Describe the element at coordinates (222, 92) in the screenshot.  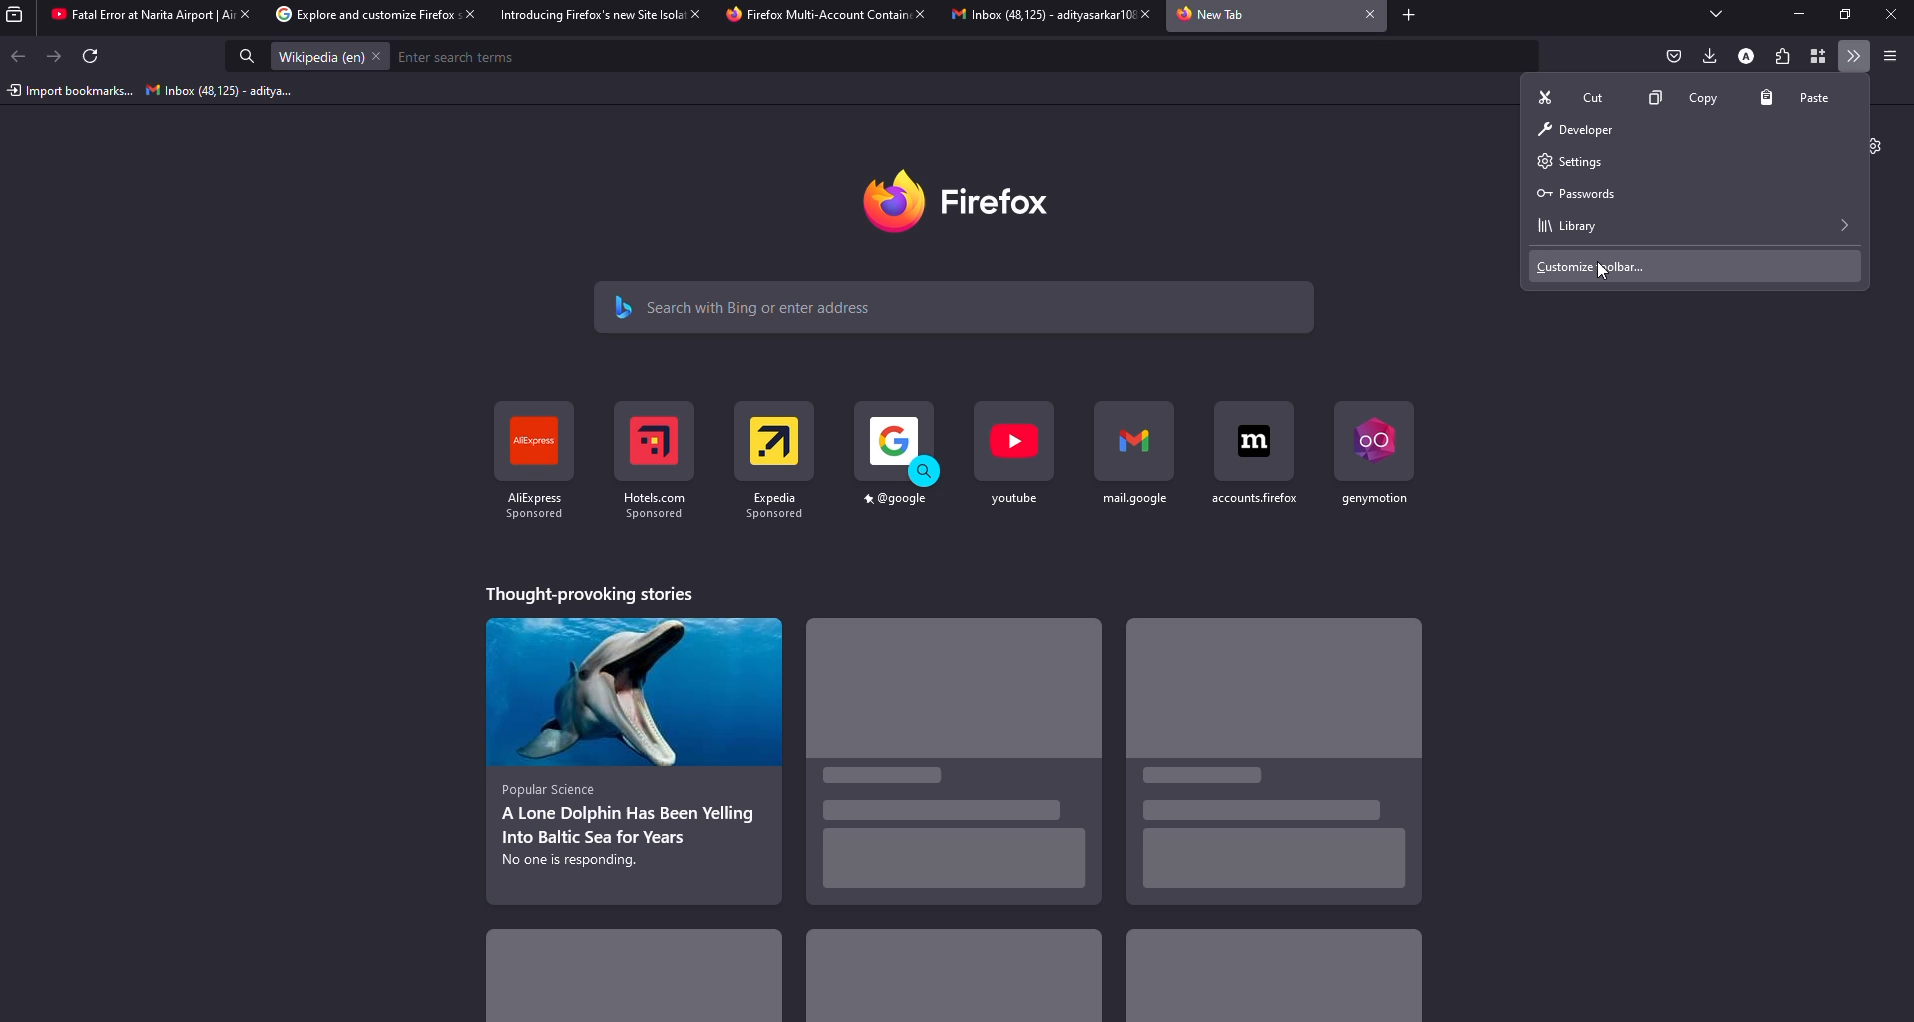
I see `inbox` at that location.